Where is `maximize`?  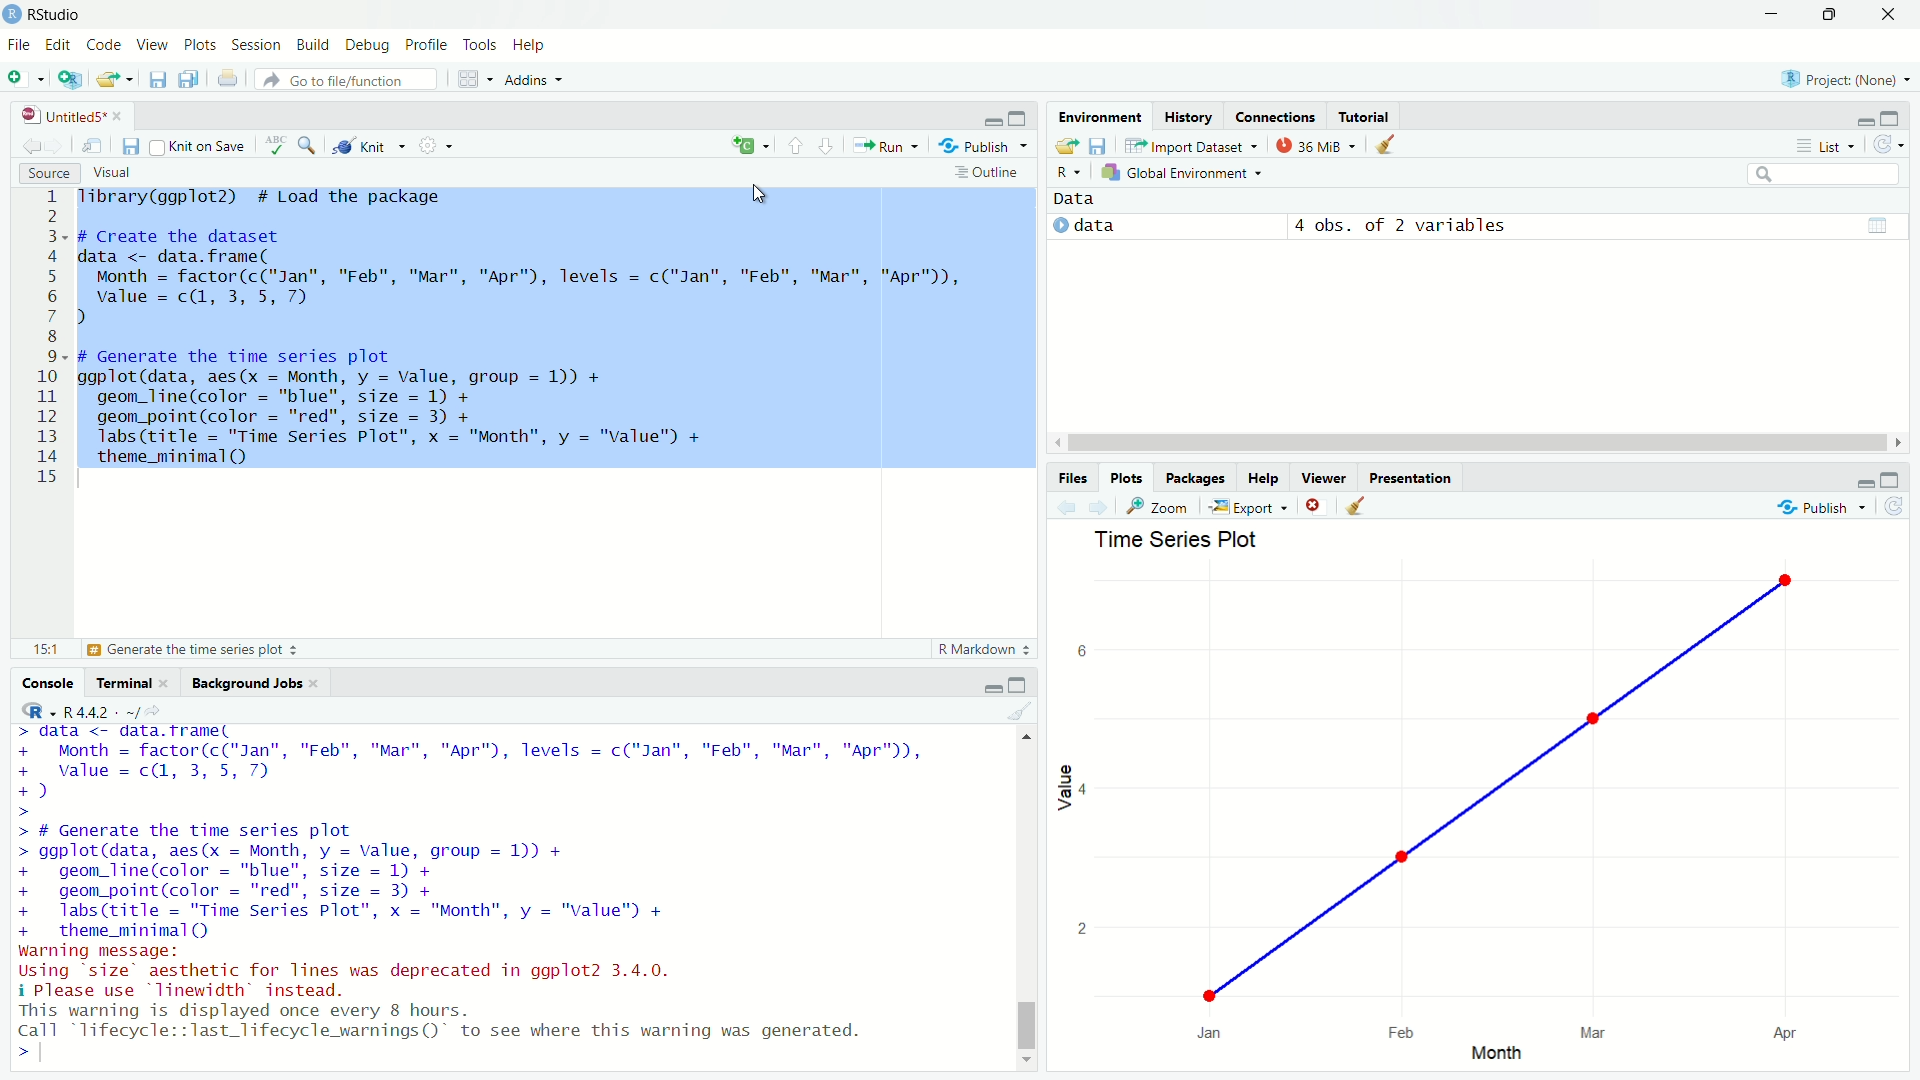
maximize is located at coordinates (1019, 685).